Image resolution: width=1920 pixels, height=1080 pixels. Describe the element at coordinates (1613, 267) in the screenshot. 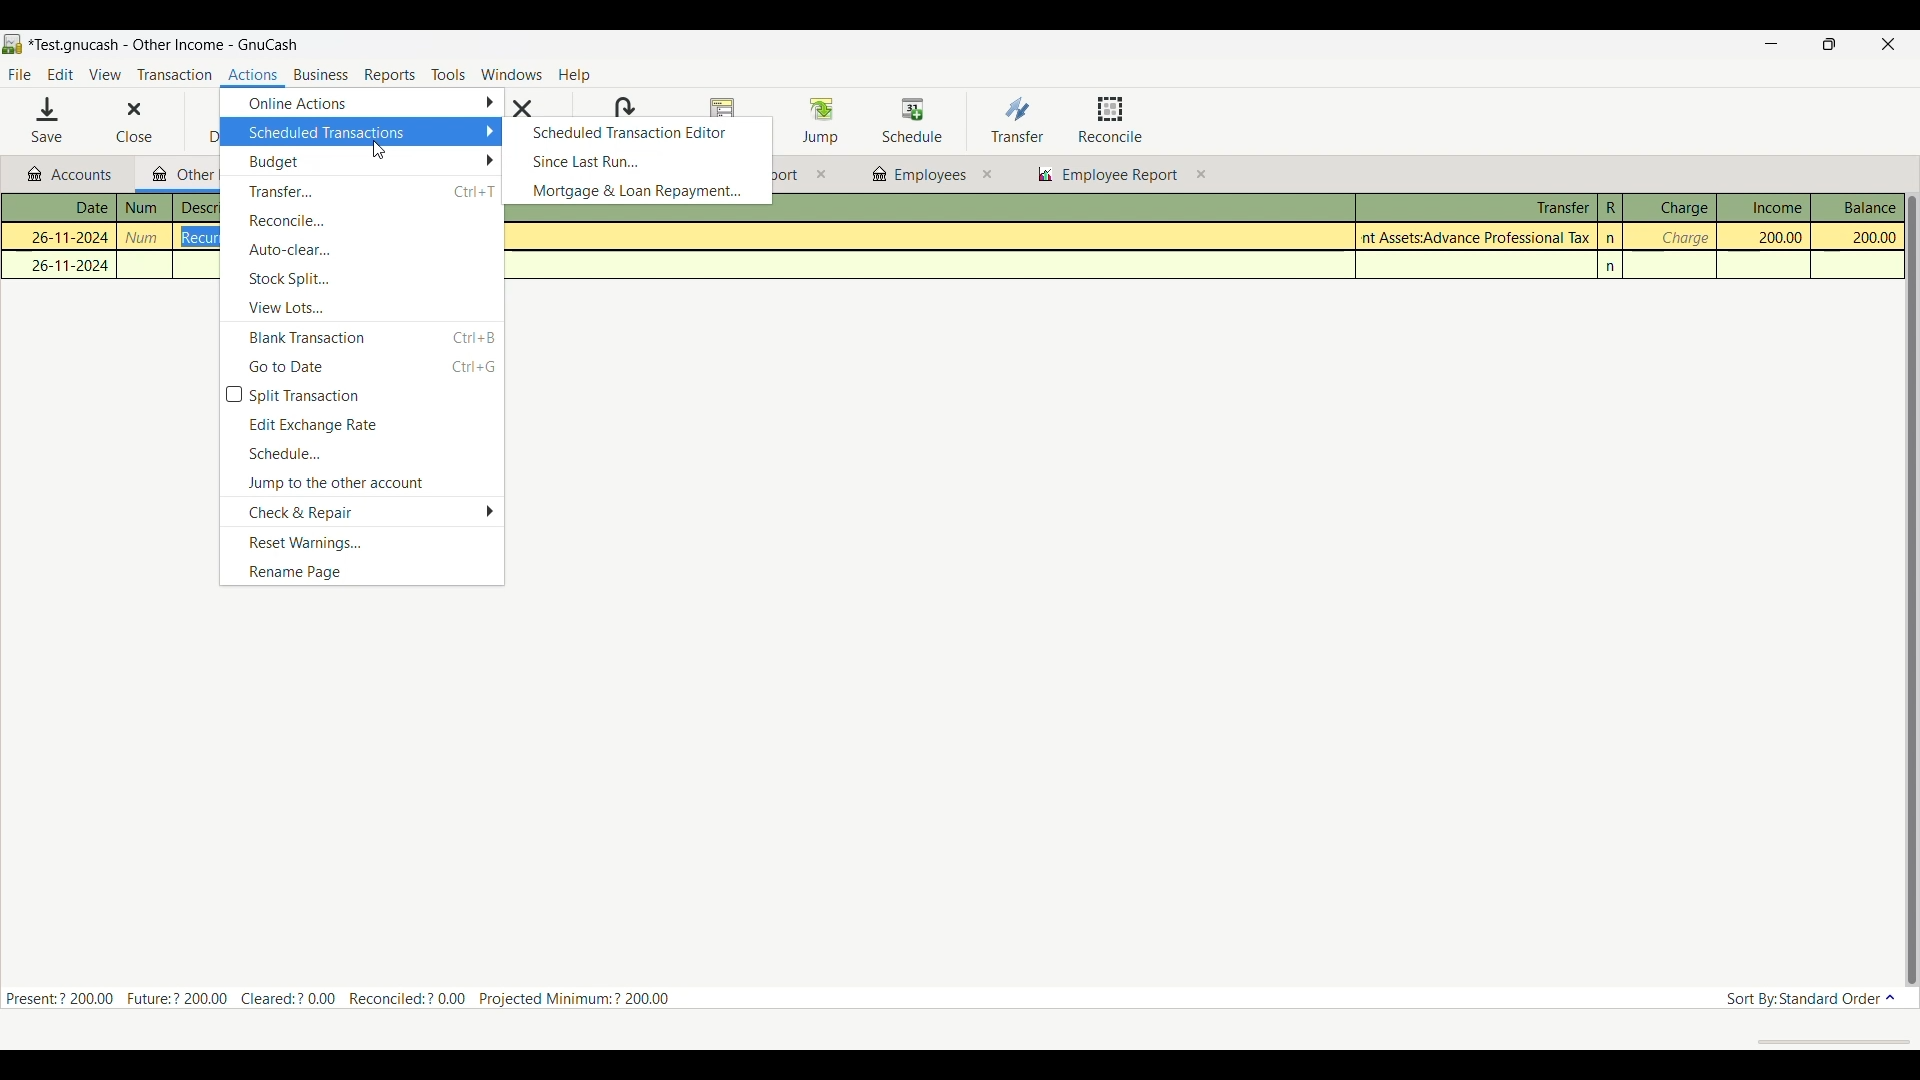

I see `n` at that location.